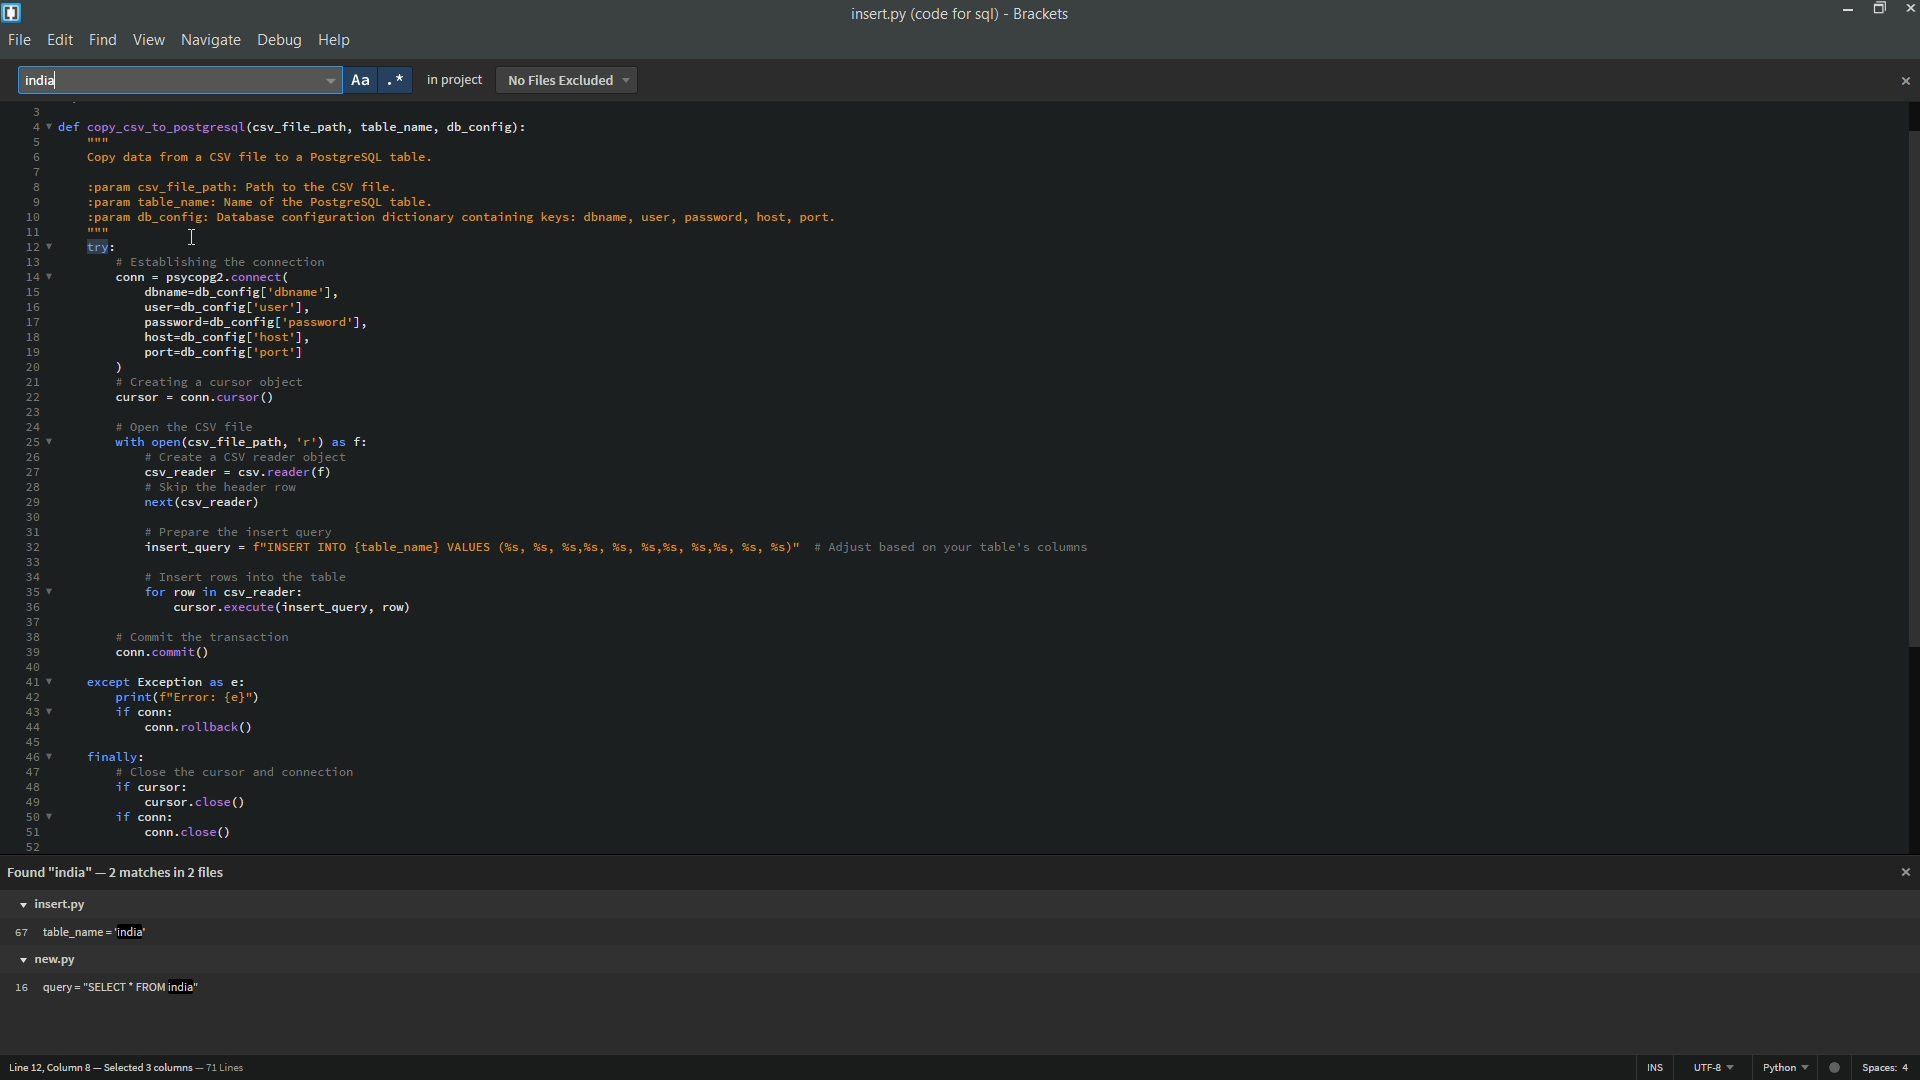 This screenshot has height=1080, width=1920. Describe the element at coordinates (453, 80) in the screenshot. I see `in project` at that location.